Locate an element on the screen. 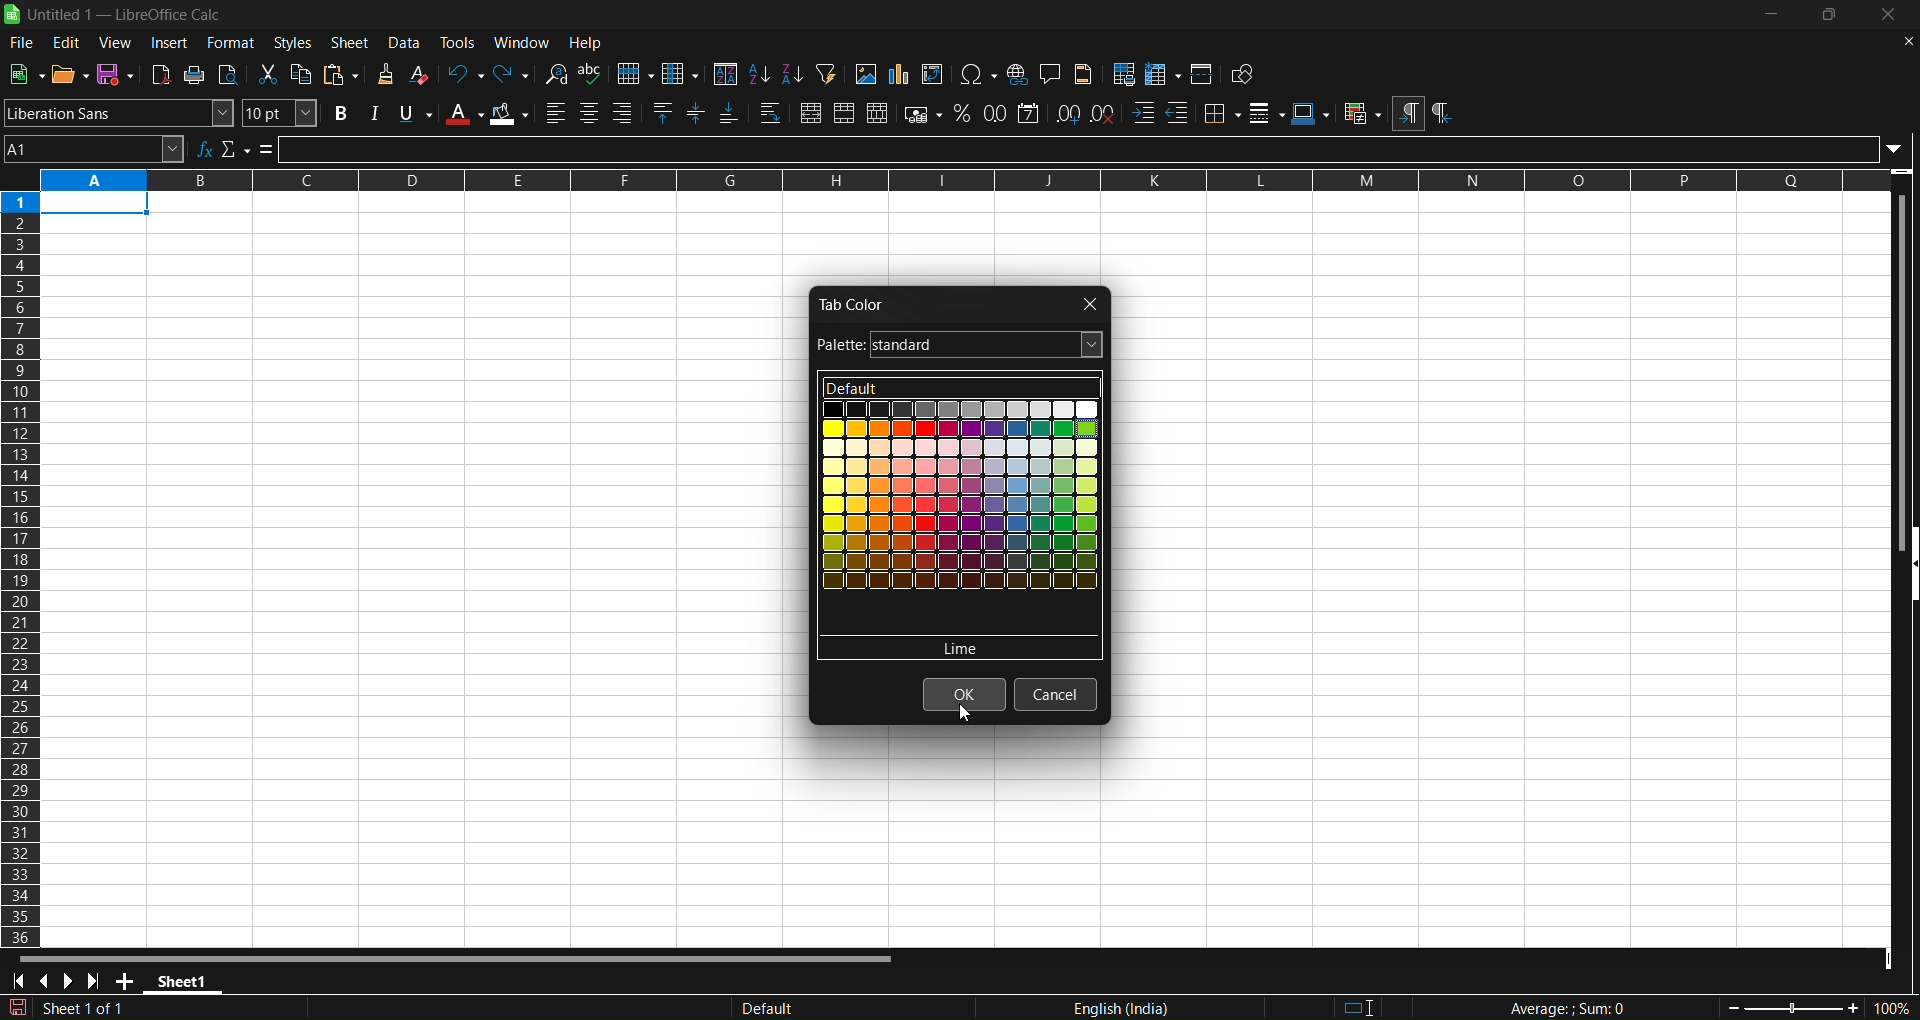 This screenshot has width=1920, height=1020. close document is located at coordinates (1904, 40).